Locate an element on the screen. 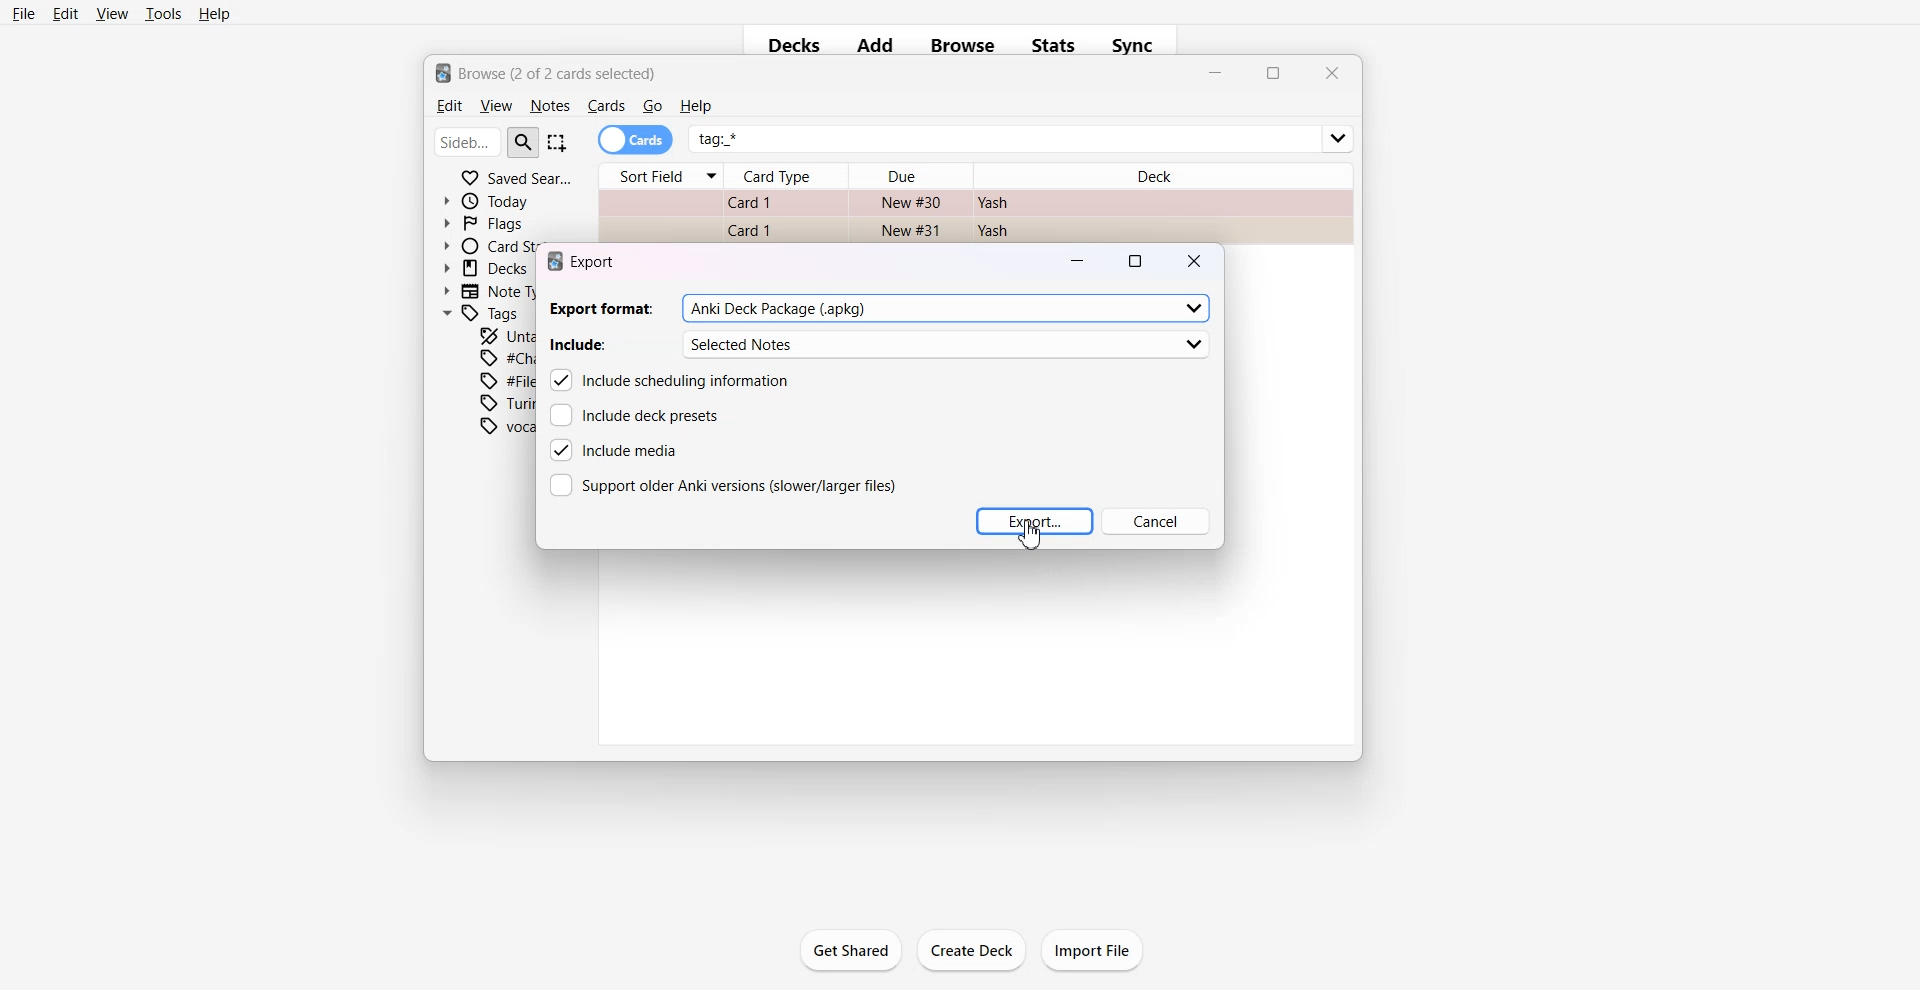 This screenshot has height=990, width=1920. Include deck presets is located at coordinates (637, 414).